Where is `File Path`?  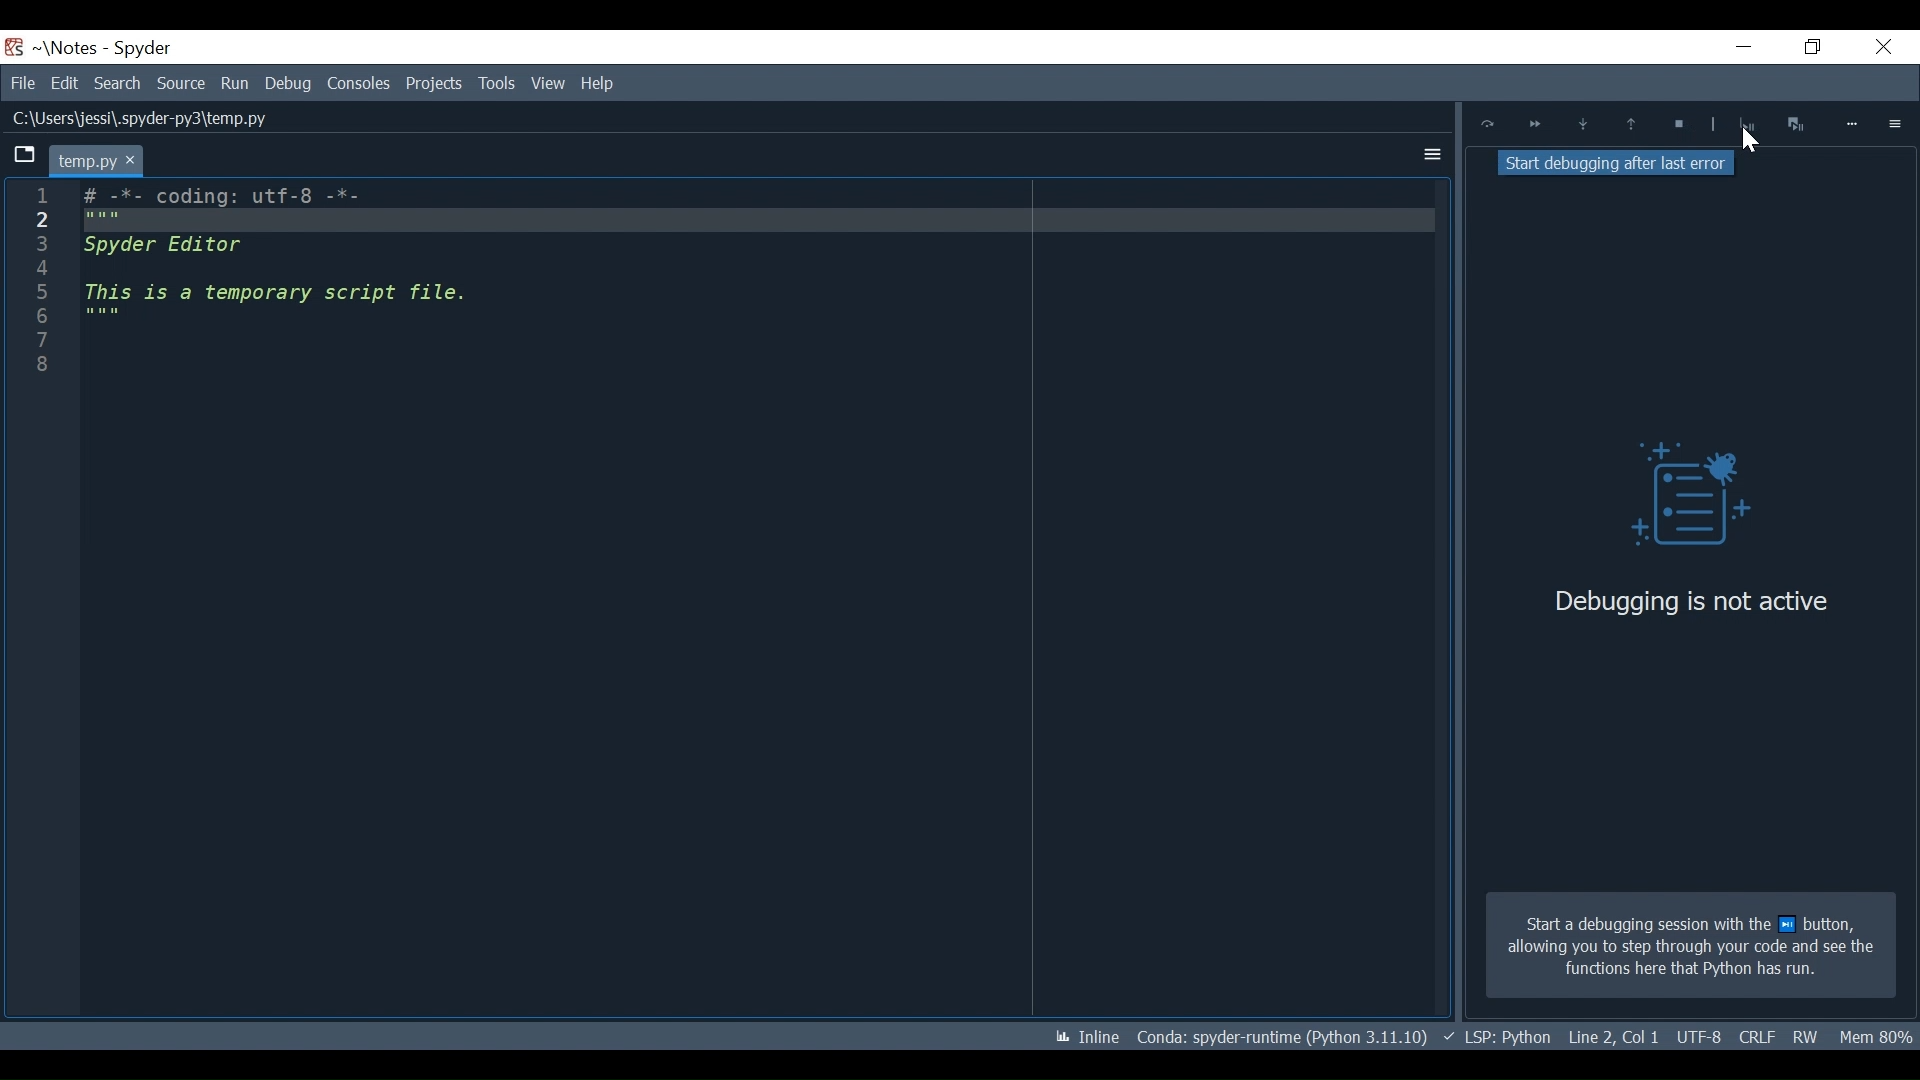 File Path is located at coordinates (136, 119).